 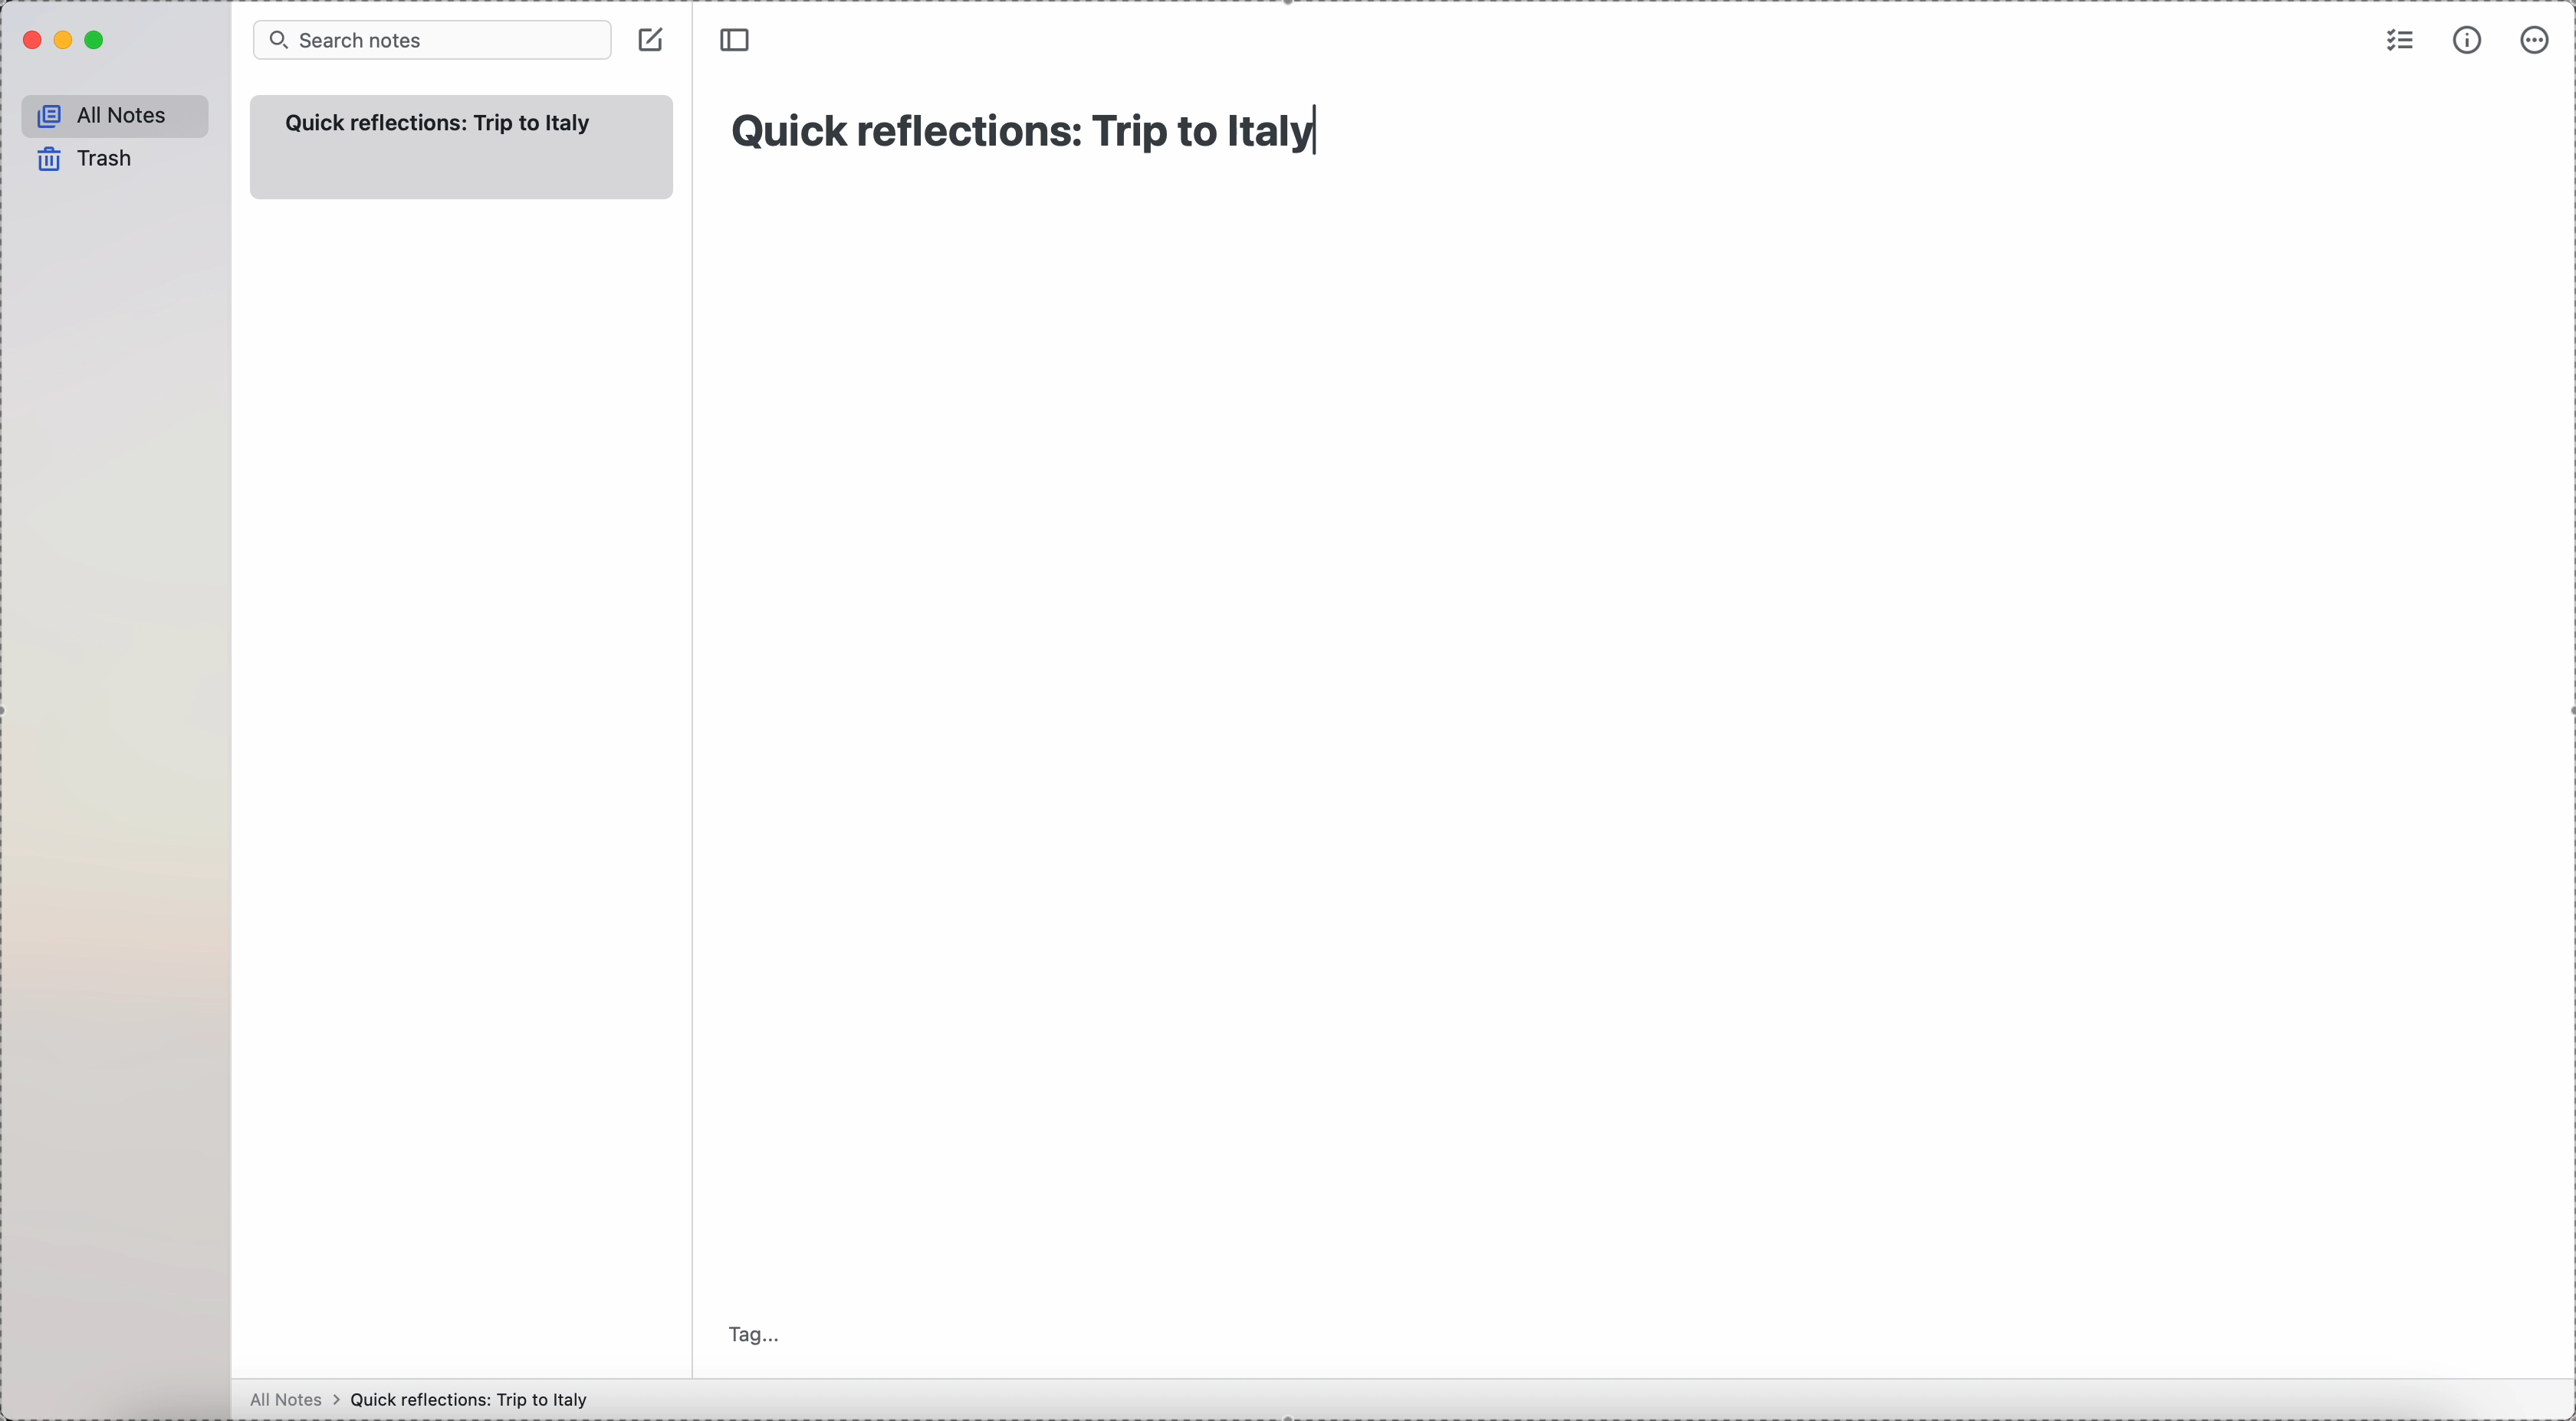 What do you see at coordinates (29, 40) in the screenshot?
I see `close Simplenote` at bounding box center [29, 40].